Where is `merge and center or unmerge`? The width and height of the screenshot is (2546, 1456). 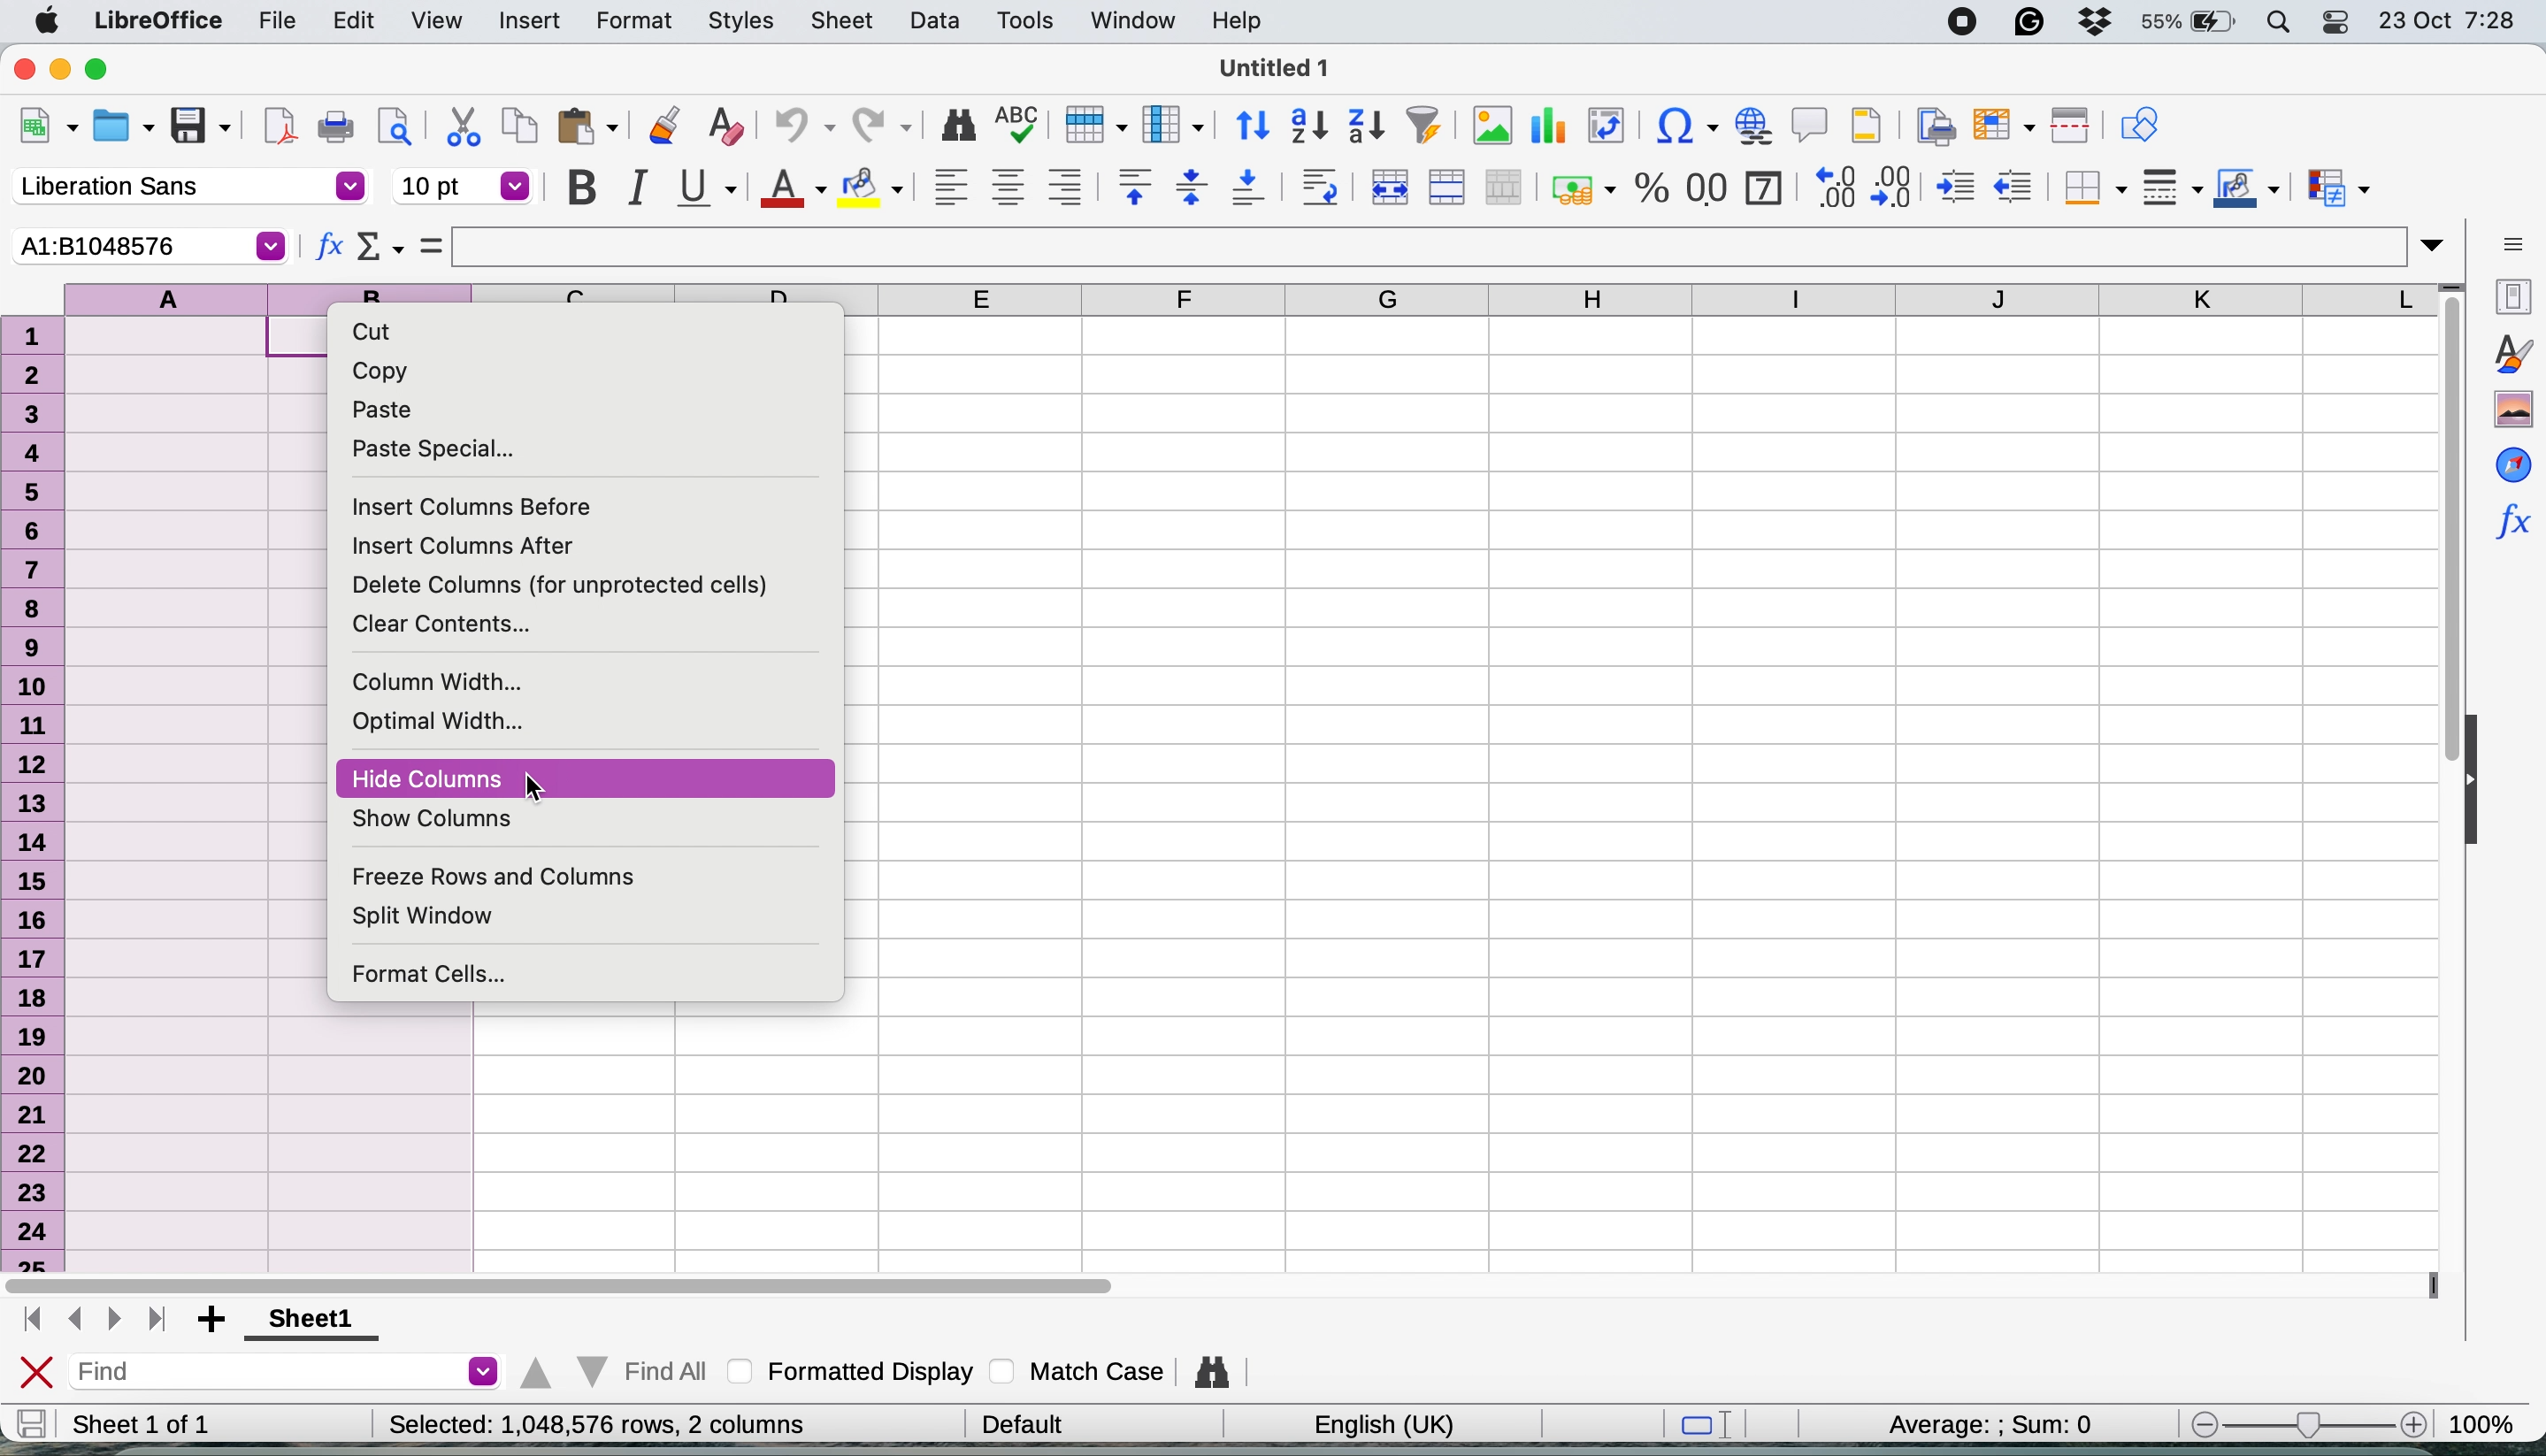 merge and center or unmerge is located at coordinates (1390, 188).